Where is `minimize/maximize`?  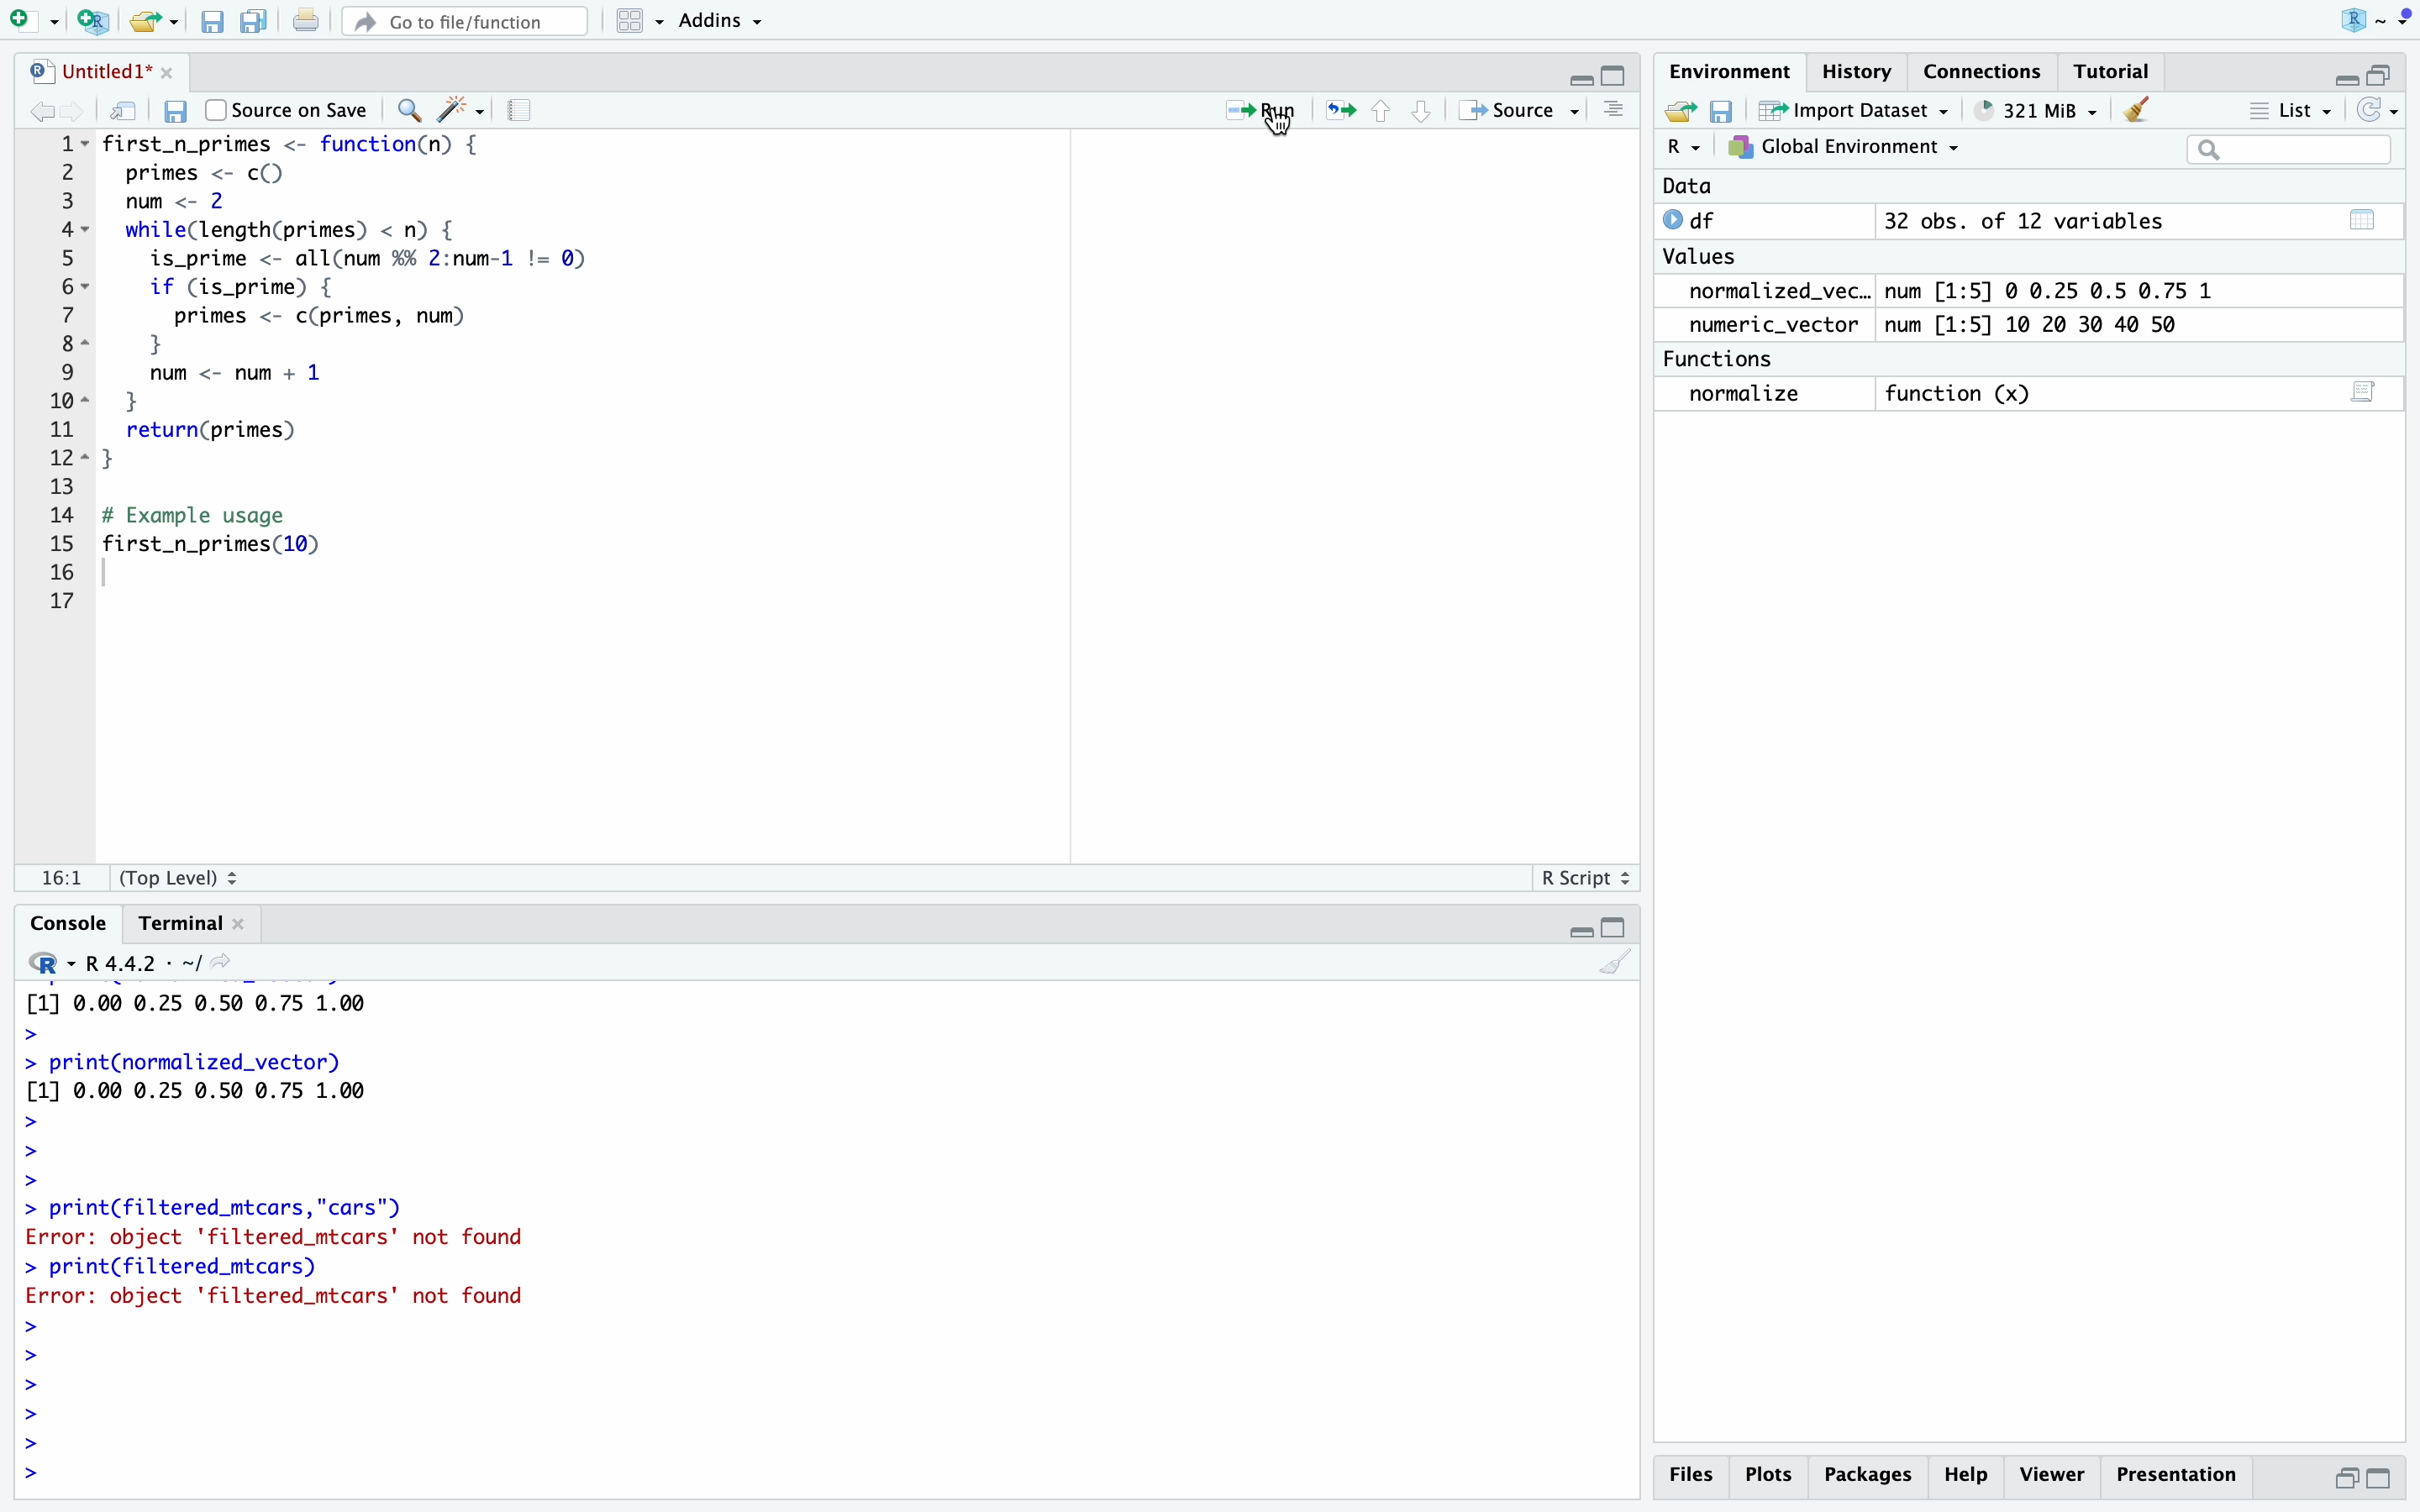 minimize/maximize is located at coordinates (2350, 71).